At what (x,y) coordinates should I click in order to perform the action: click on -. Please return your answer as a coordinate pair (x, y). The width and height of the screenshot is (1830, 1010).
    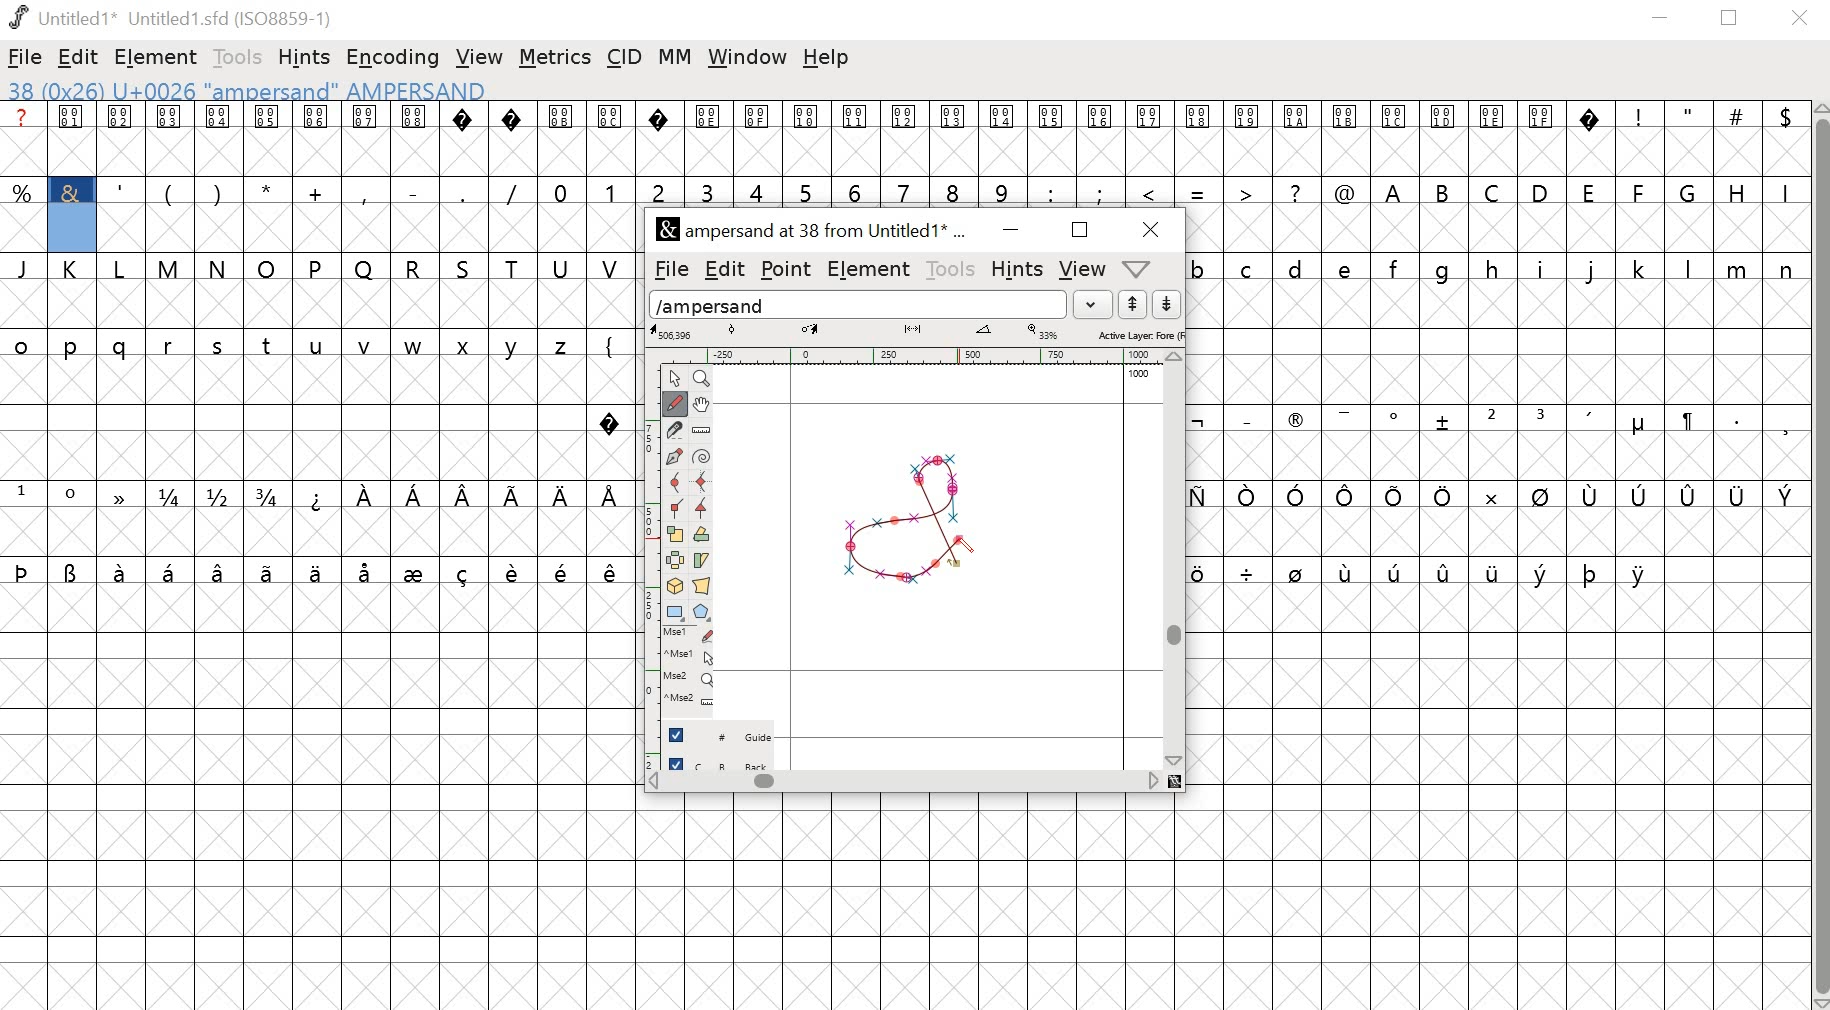
    Looking at the image, I should click on (412, 189).